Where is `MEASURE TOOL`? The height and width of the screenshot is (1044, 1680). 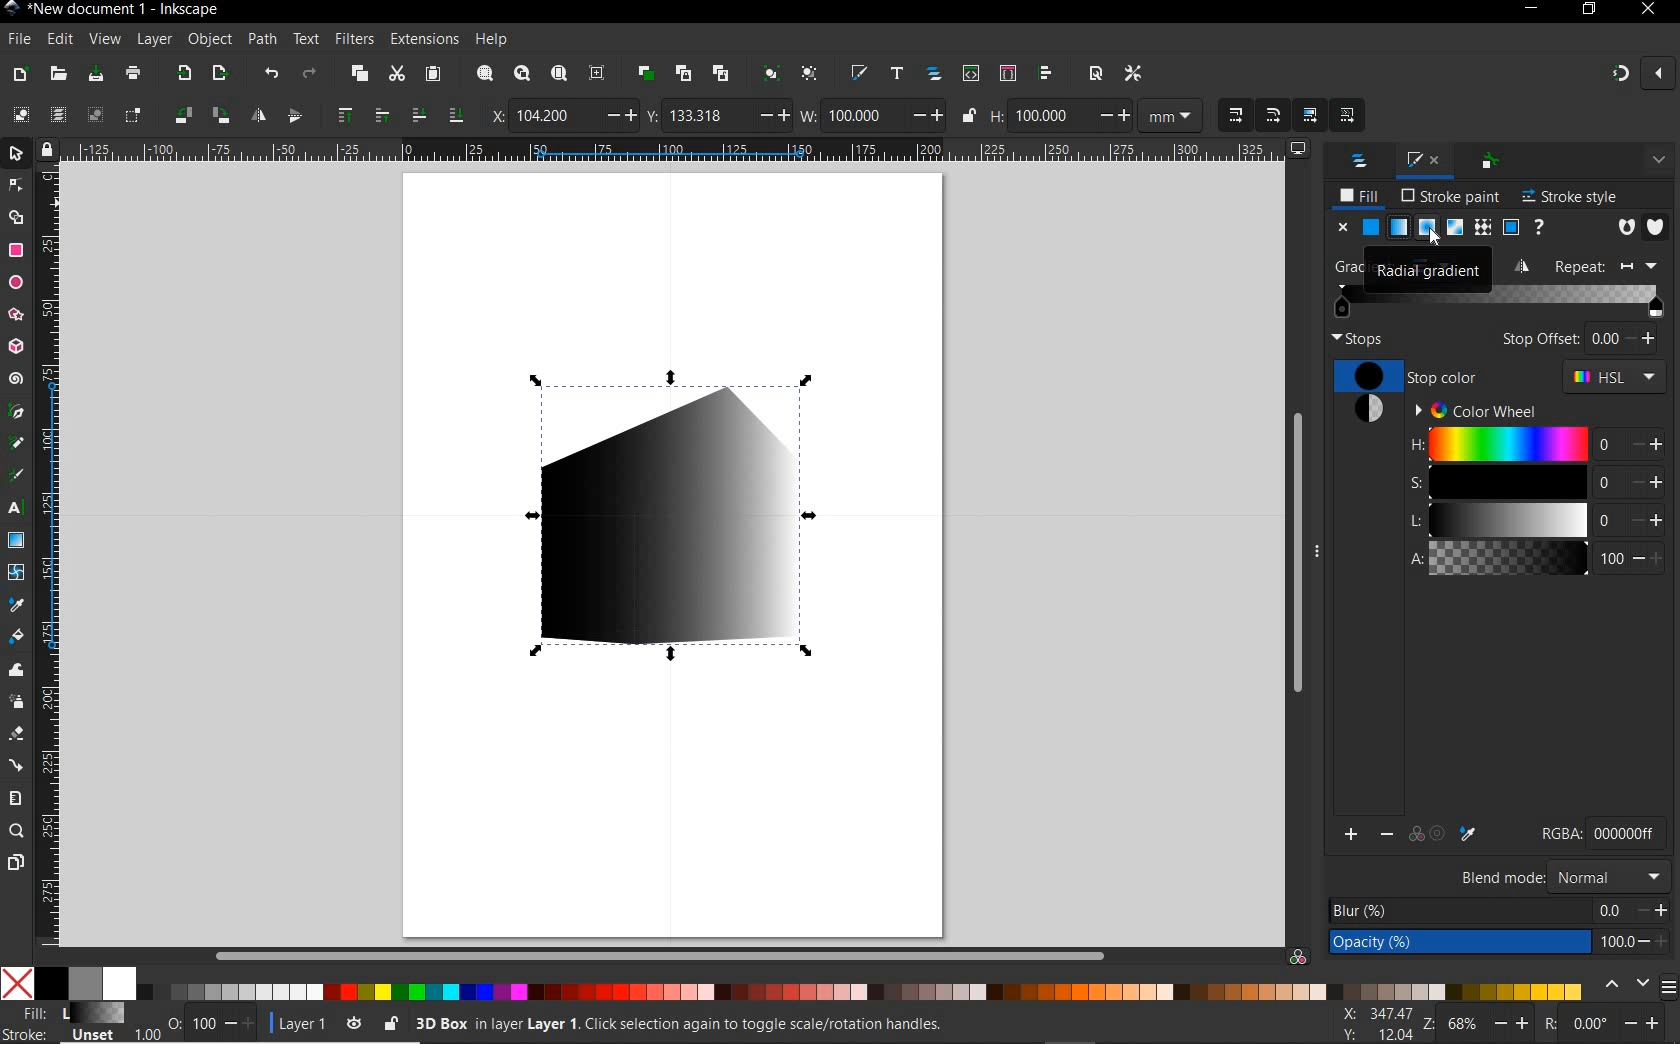 MEASURE TOOL is located at coordinates (16, 796).